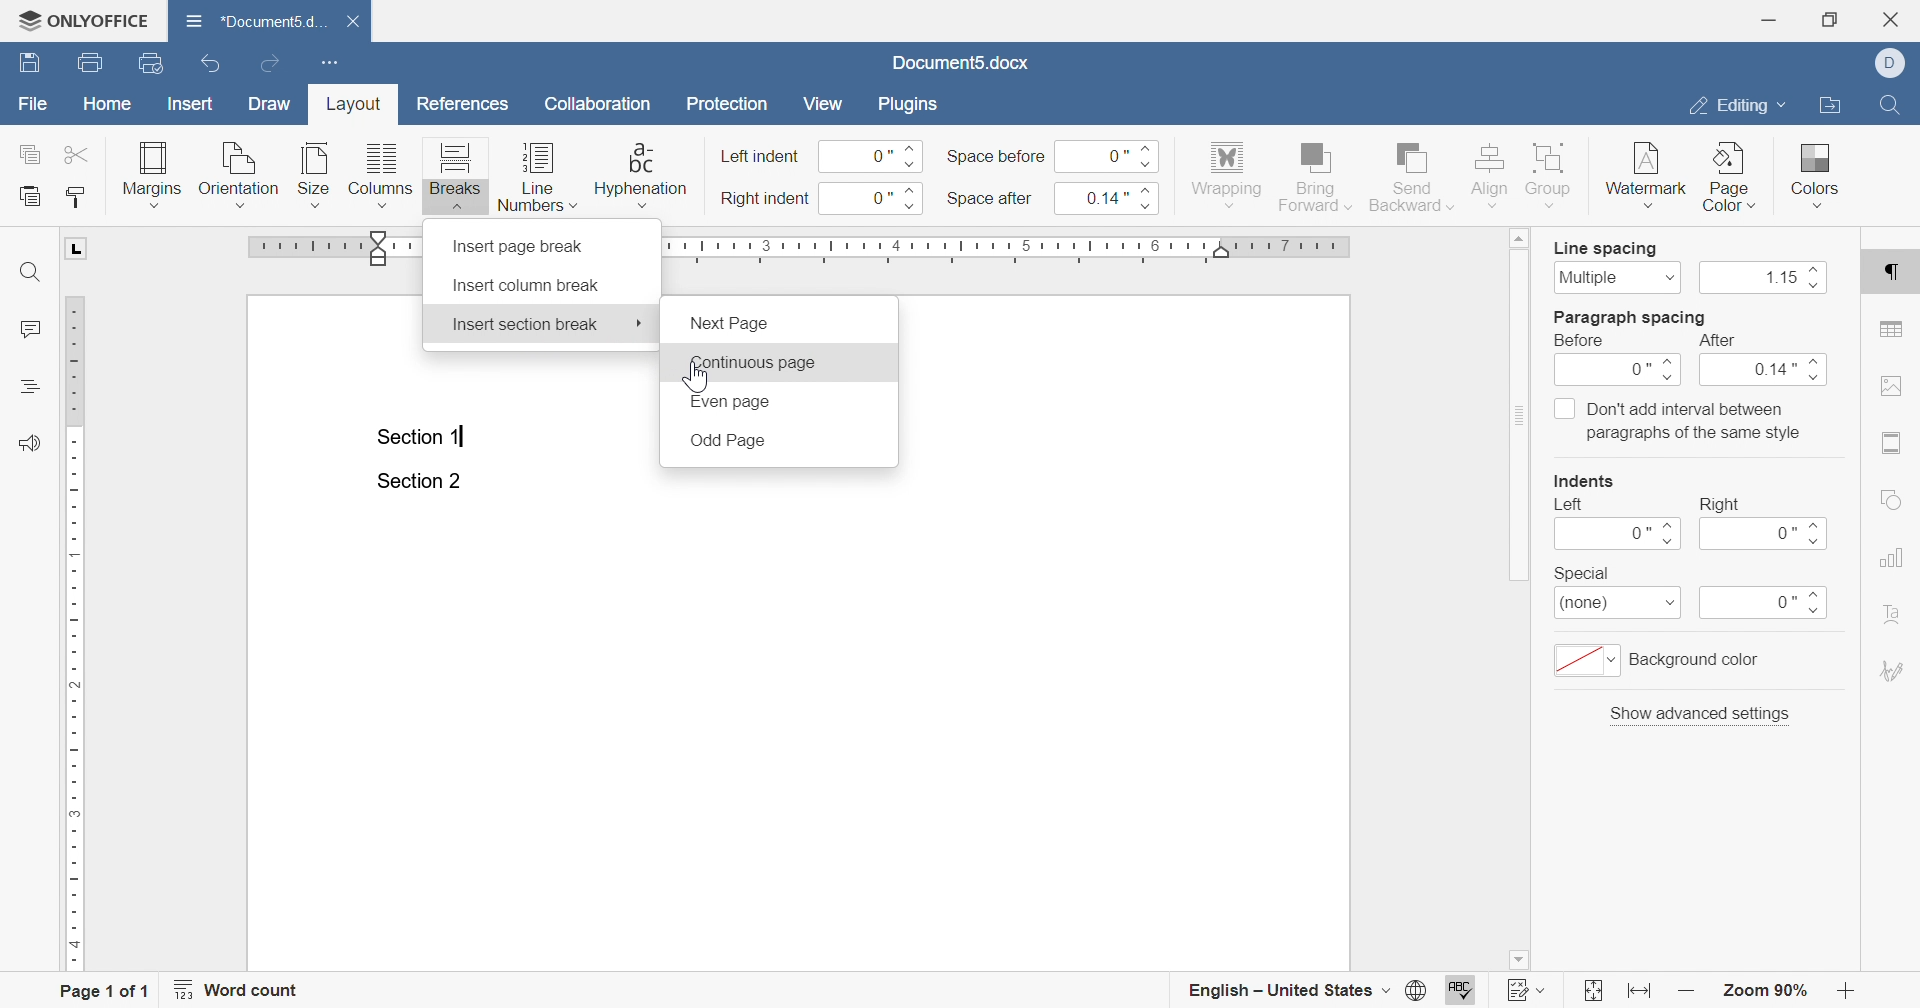 The width and height of the screenshot is (1920, 1008). Describe the element at coordinates (1762, 990) in the screenshot. I see `zoom 90%` at that location.